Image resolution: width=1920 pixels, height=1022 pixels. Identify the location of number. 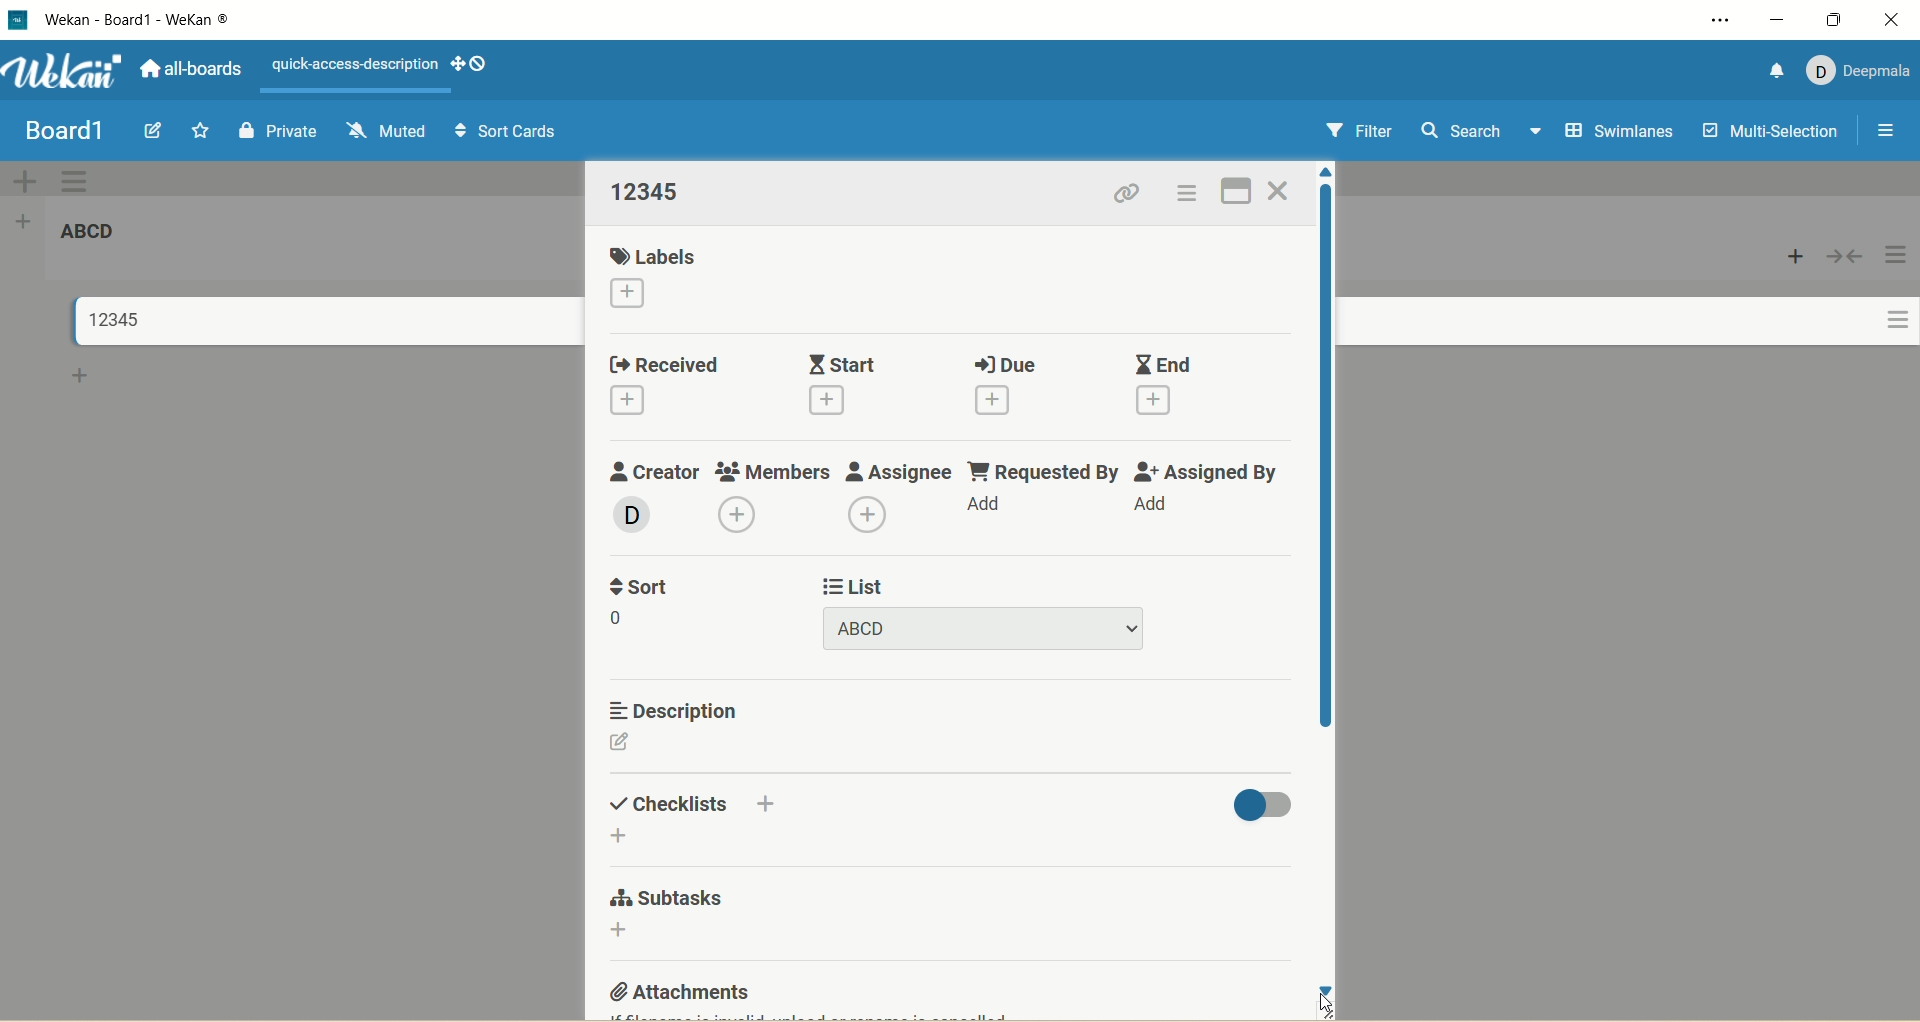
(620, 616).